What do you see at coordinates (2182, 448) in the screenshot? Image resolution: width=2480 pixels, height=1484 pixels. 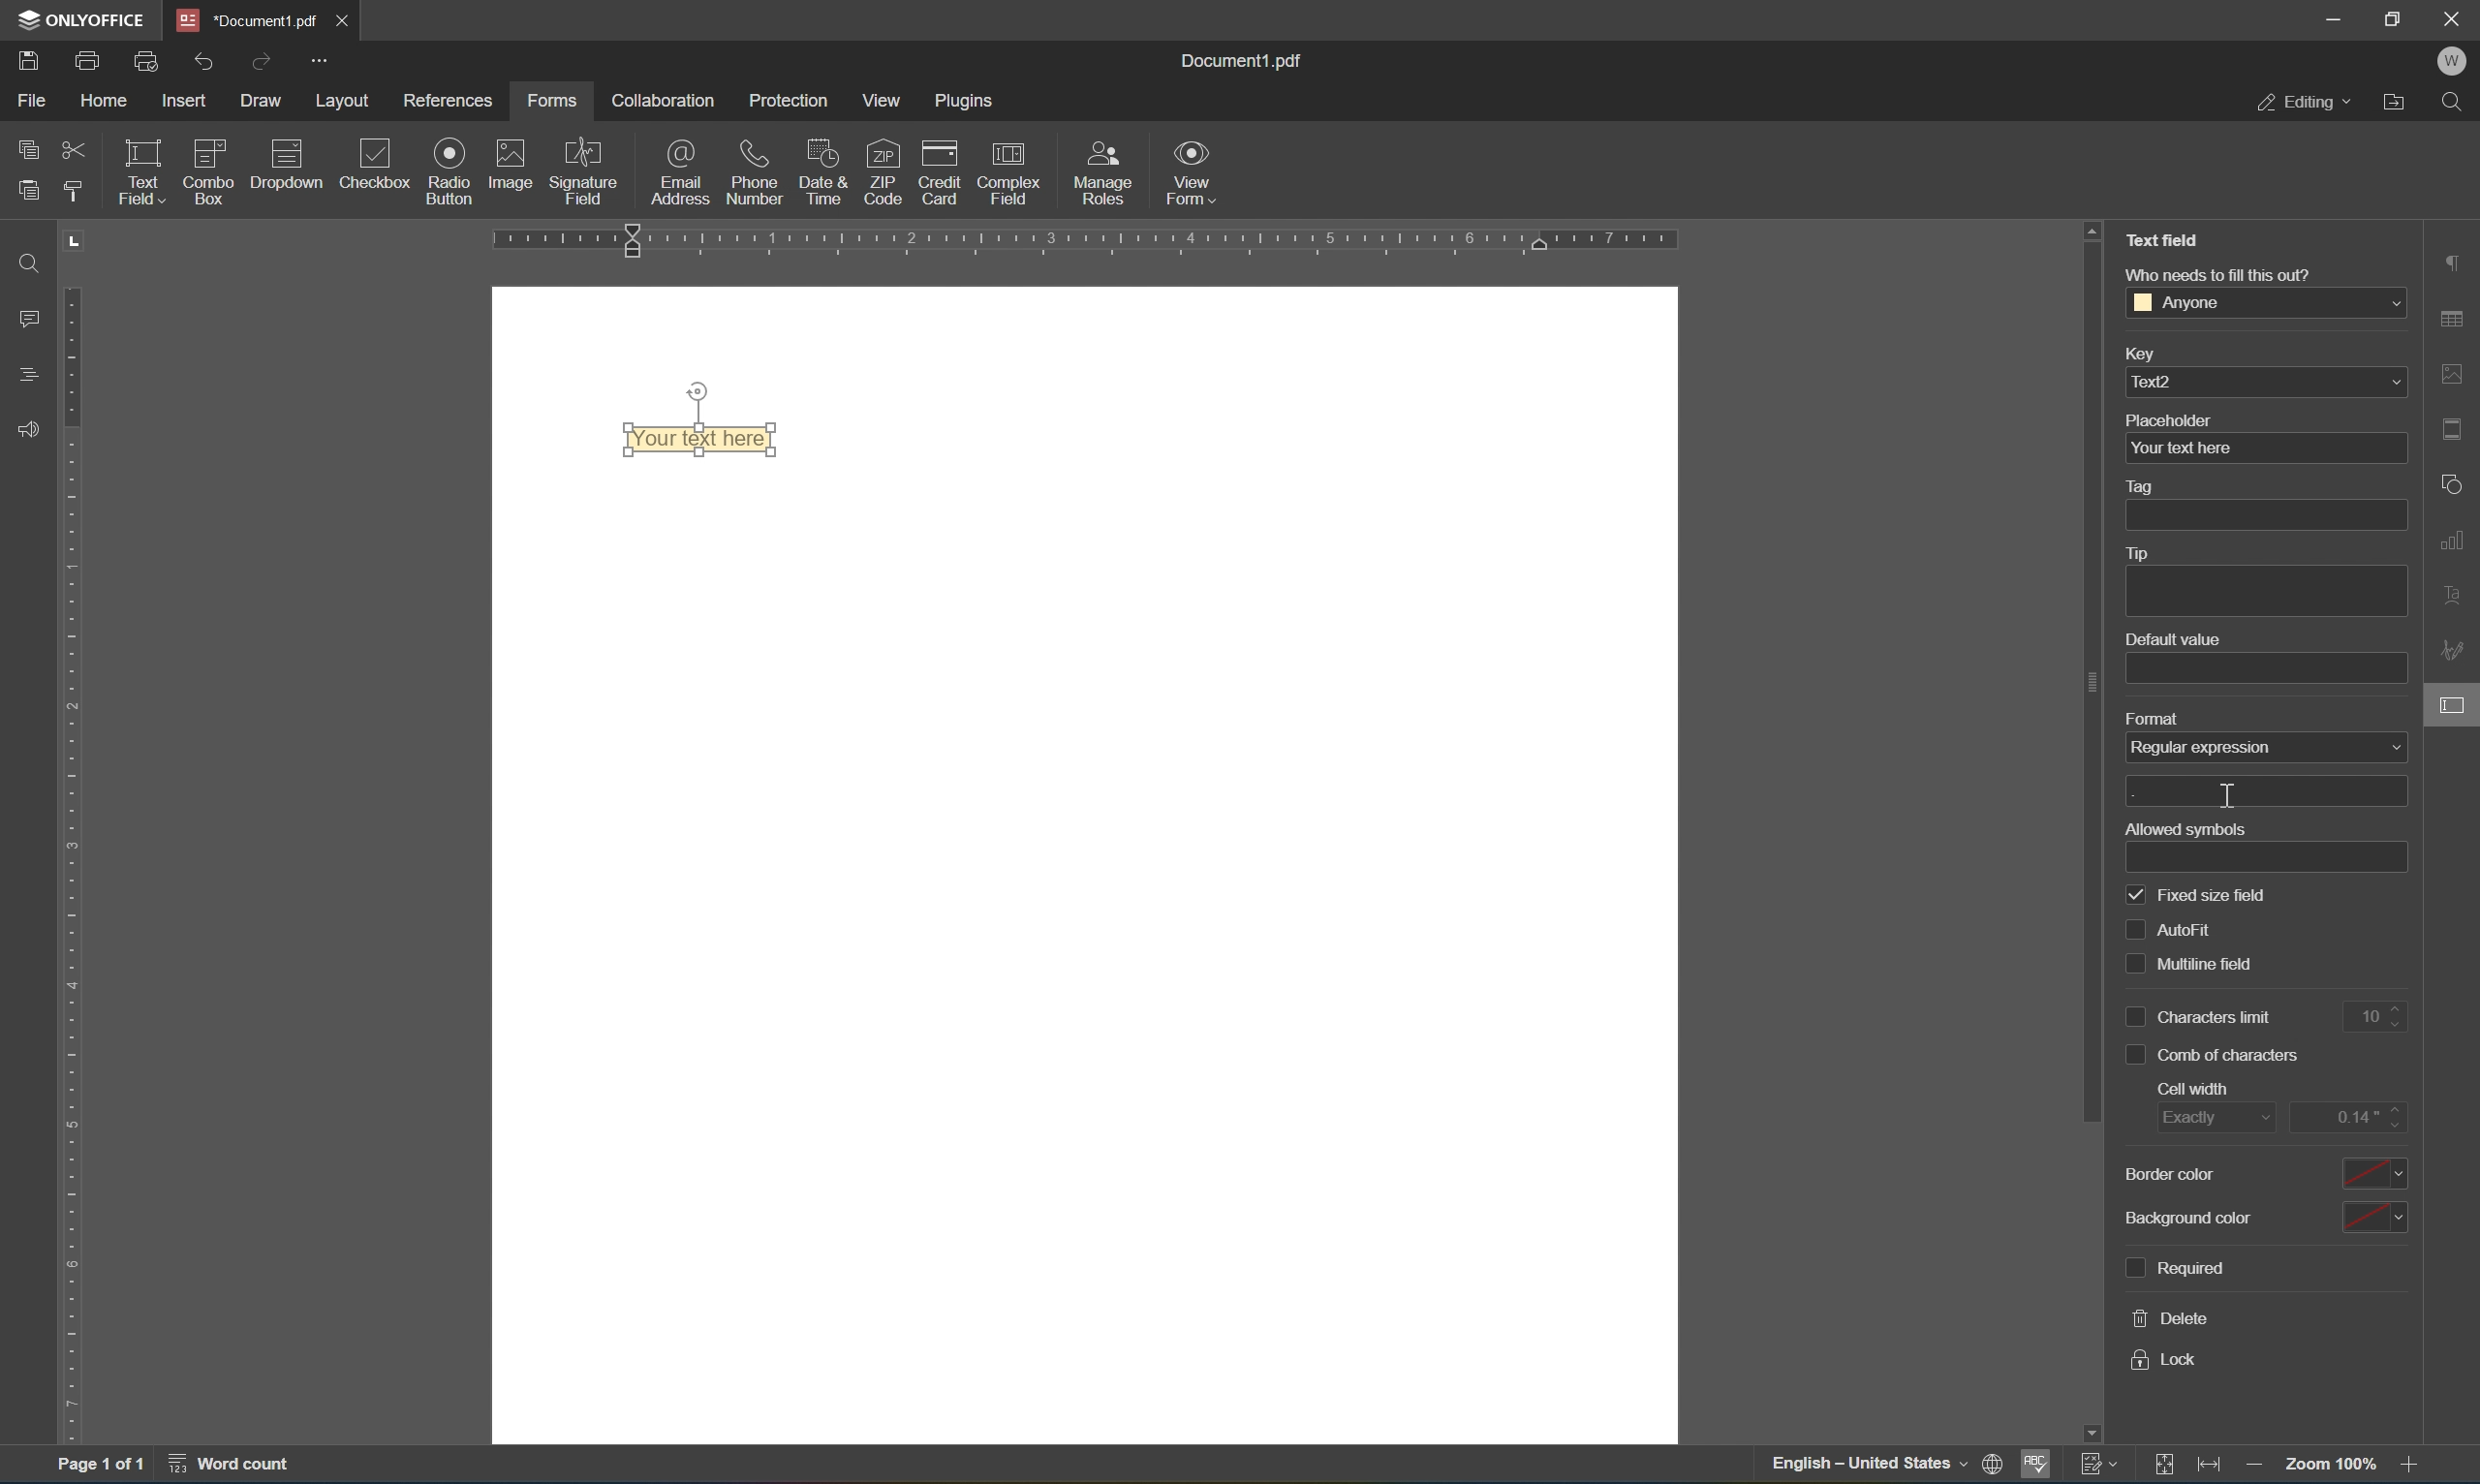 I see `your text here` at bounding box center [2182, 448].